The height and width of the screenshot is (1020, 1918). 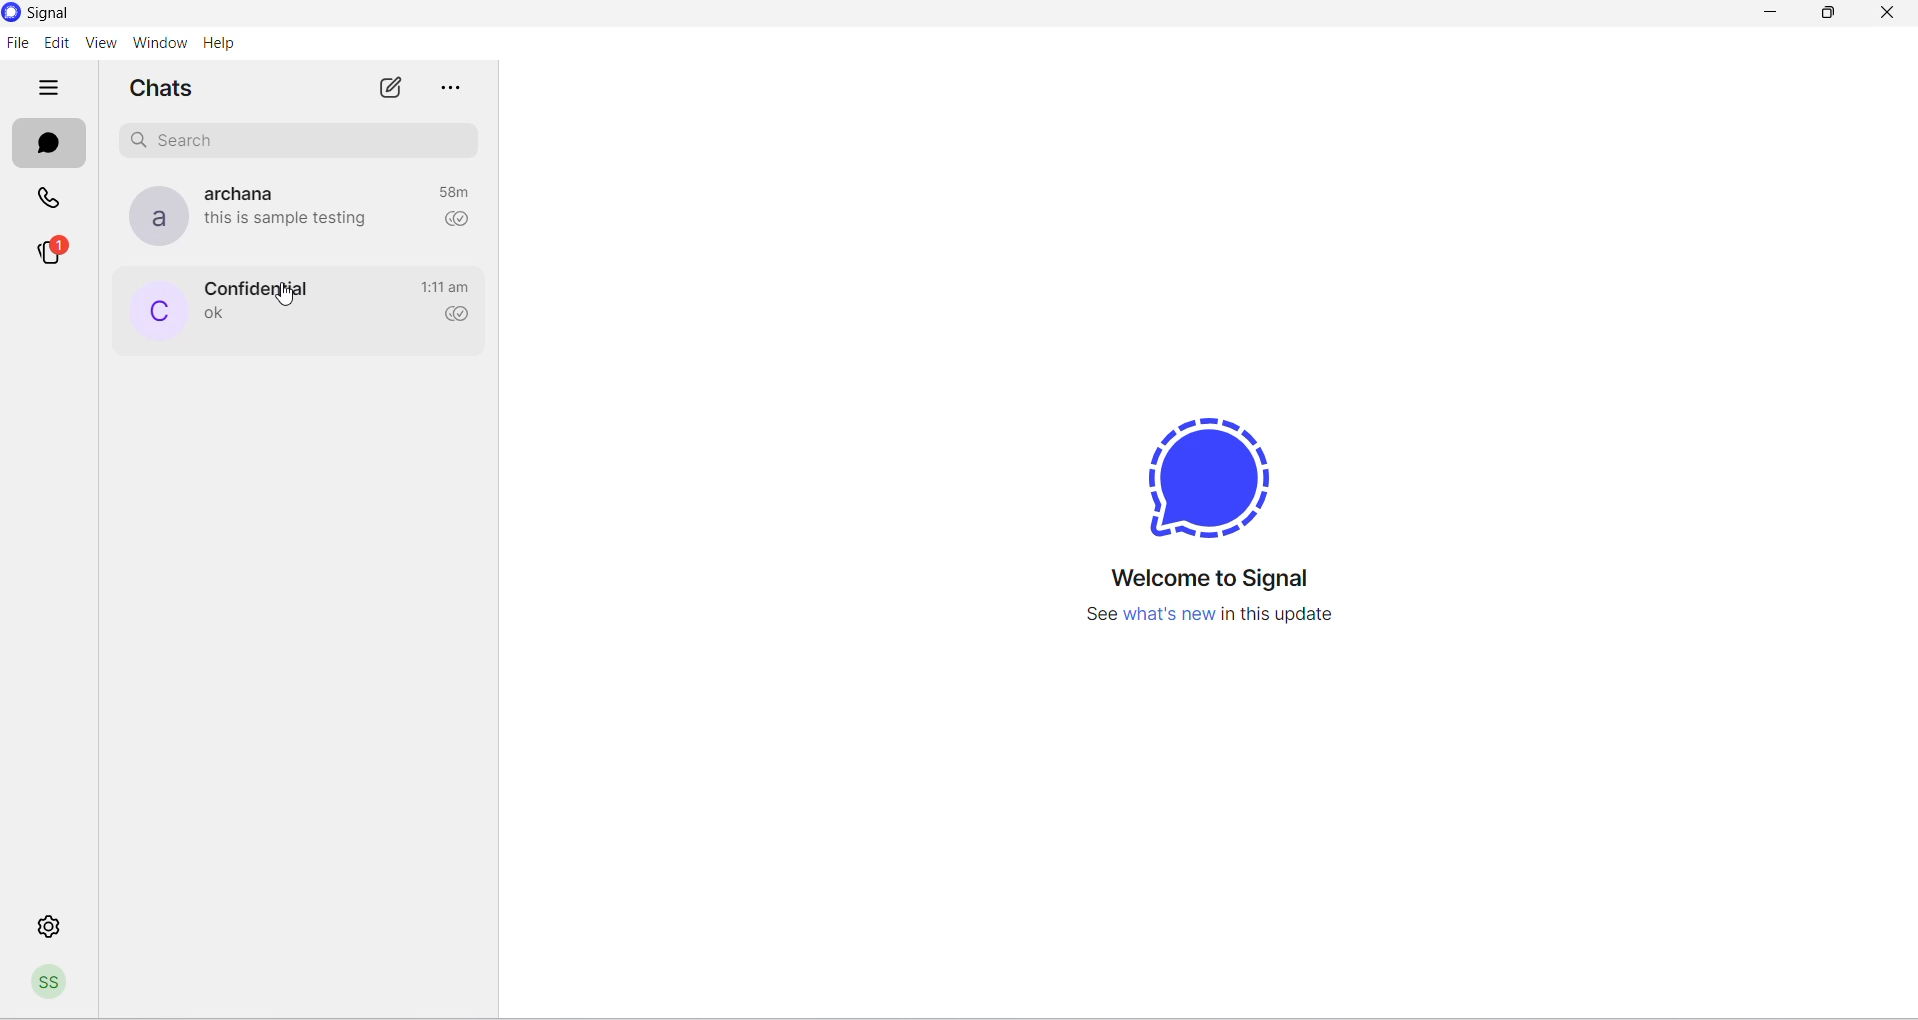 I want to click on hide, so click(x=52, y=89).